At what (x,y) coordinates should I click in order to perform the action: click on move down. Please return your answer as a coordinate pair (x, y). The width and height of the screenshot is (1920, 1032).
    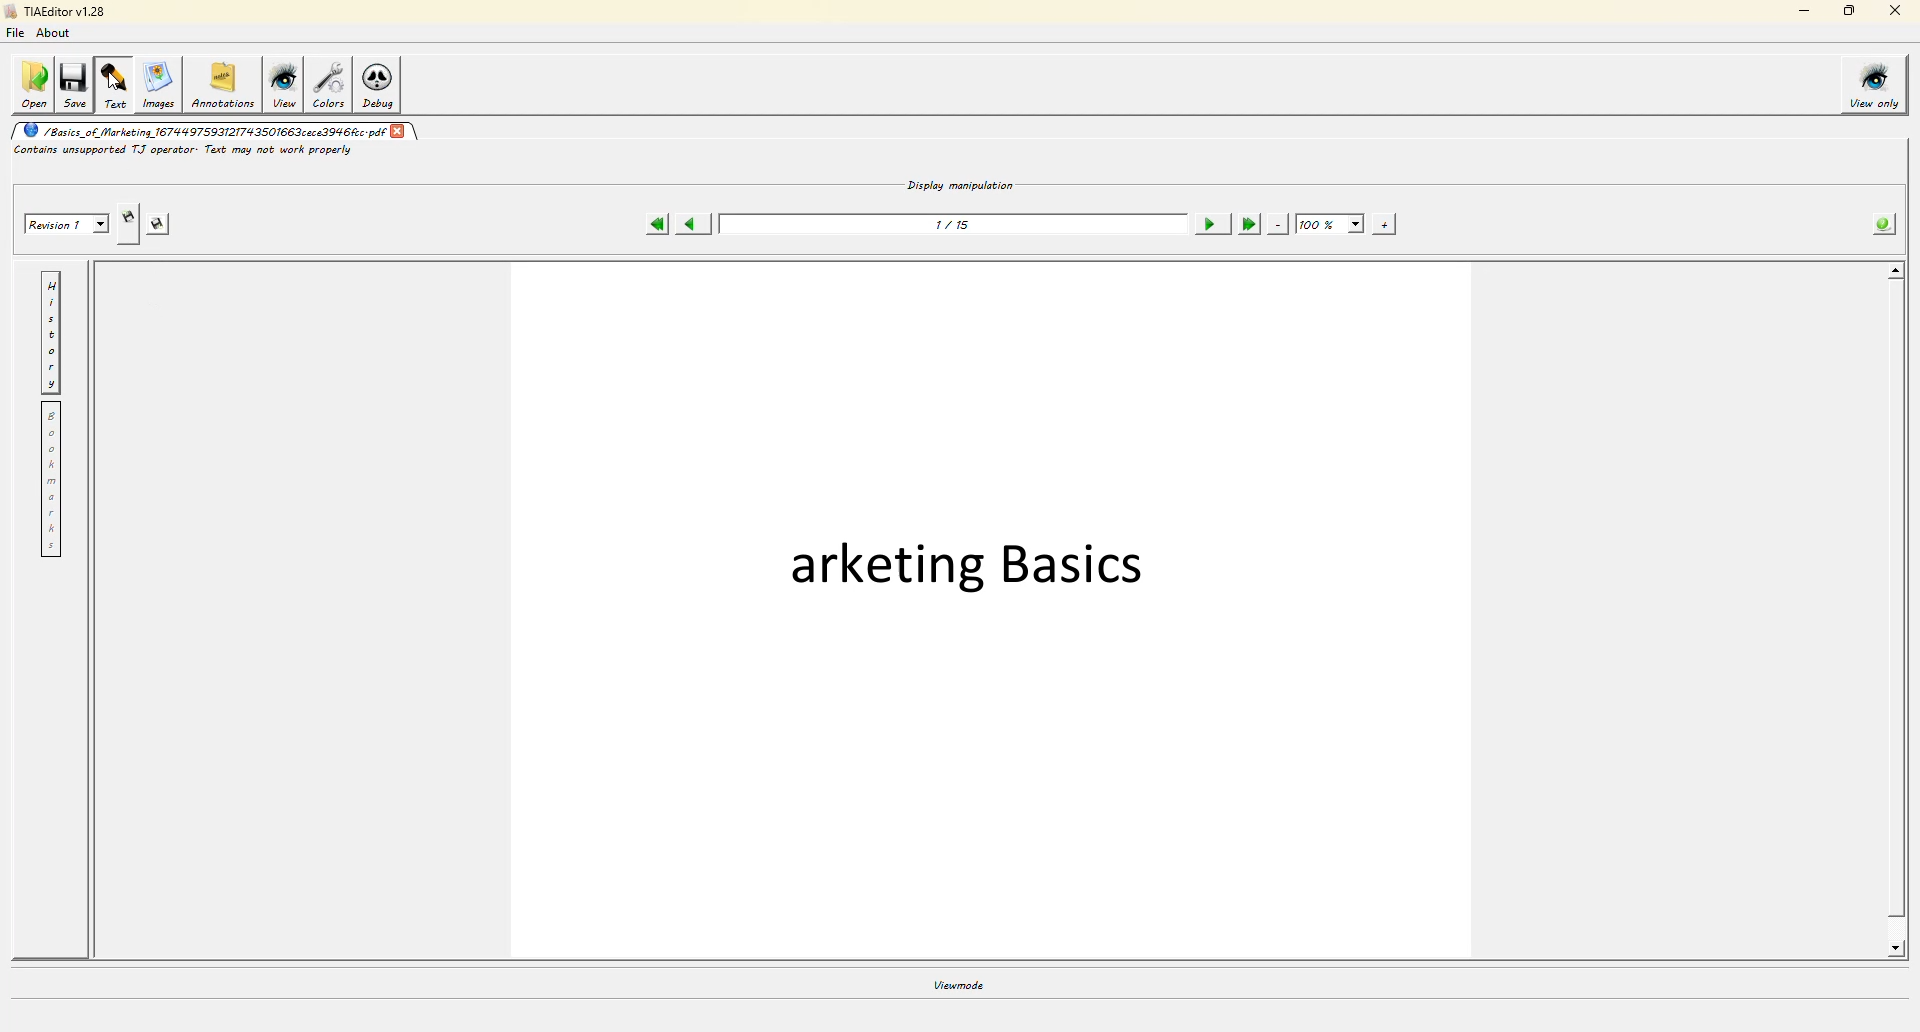
    Looking at the image, I should click on (1898, 949).